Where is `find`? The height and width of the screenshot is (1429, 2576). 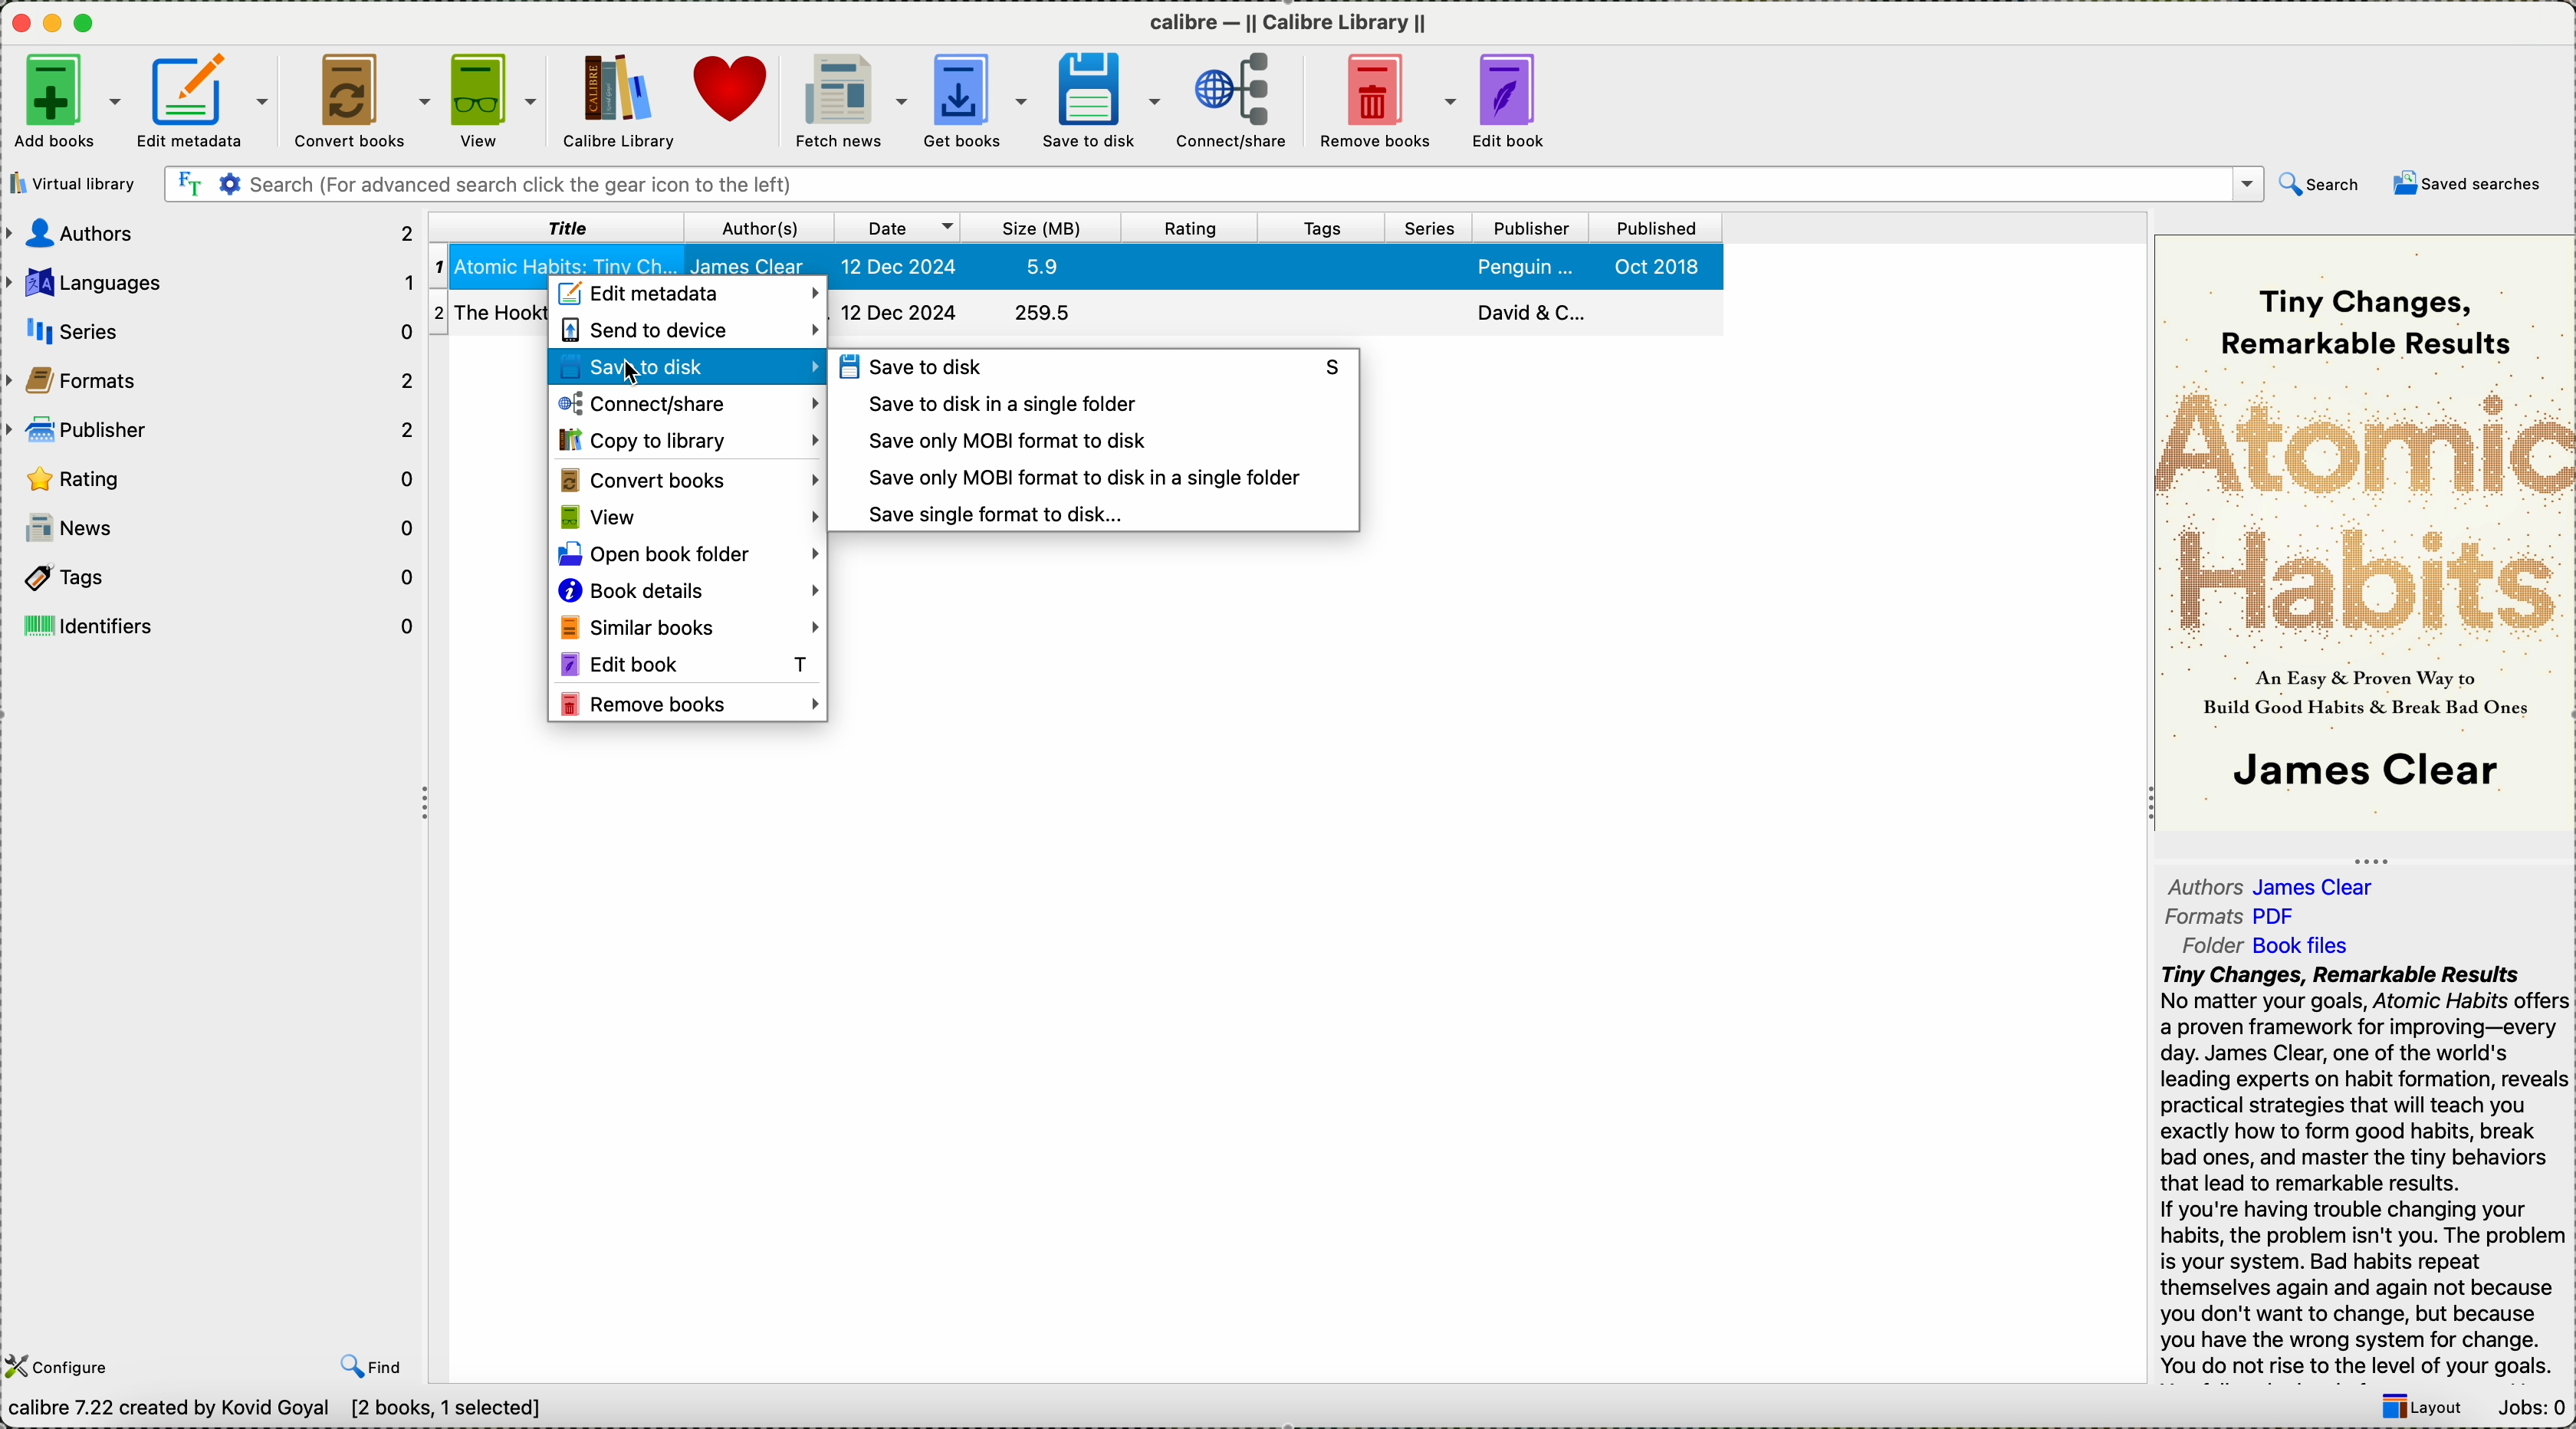 find is located at coordinates (370, 1368).